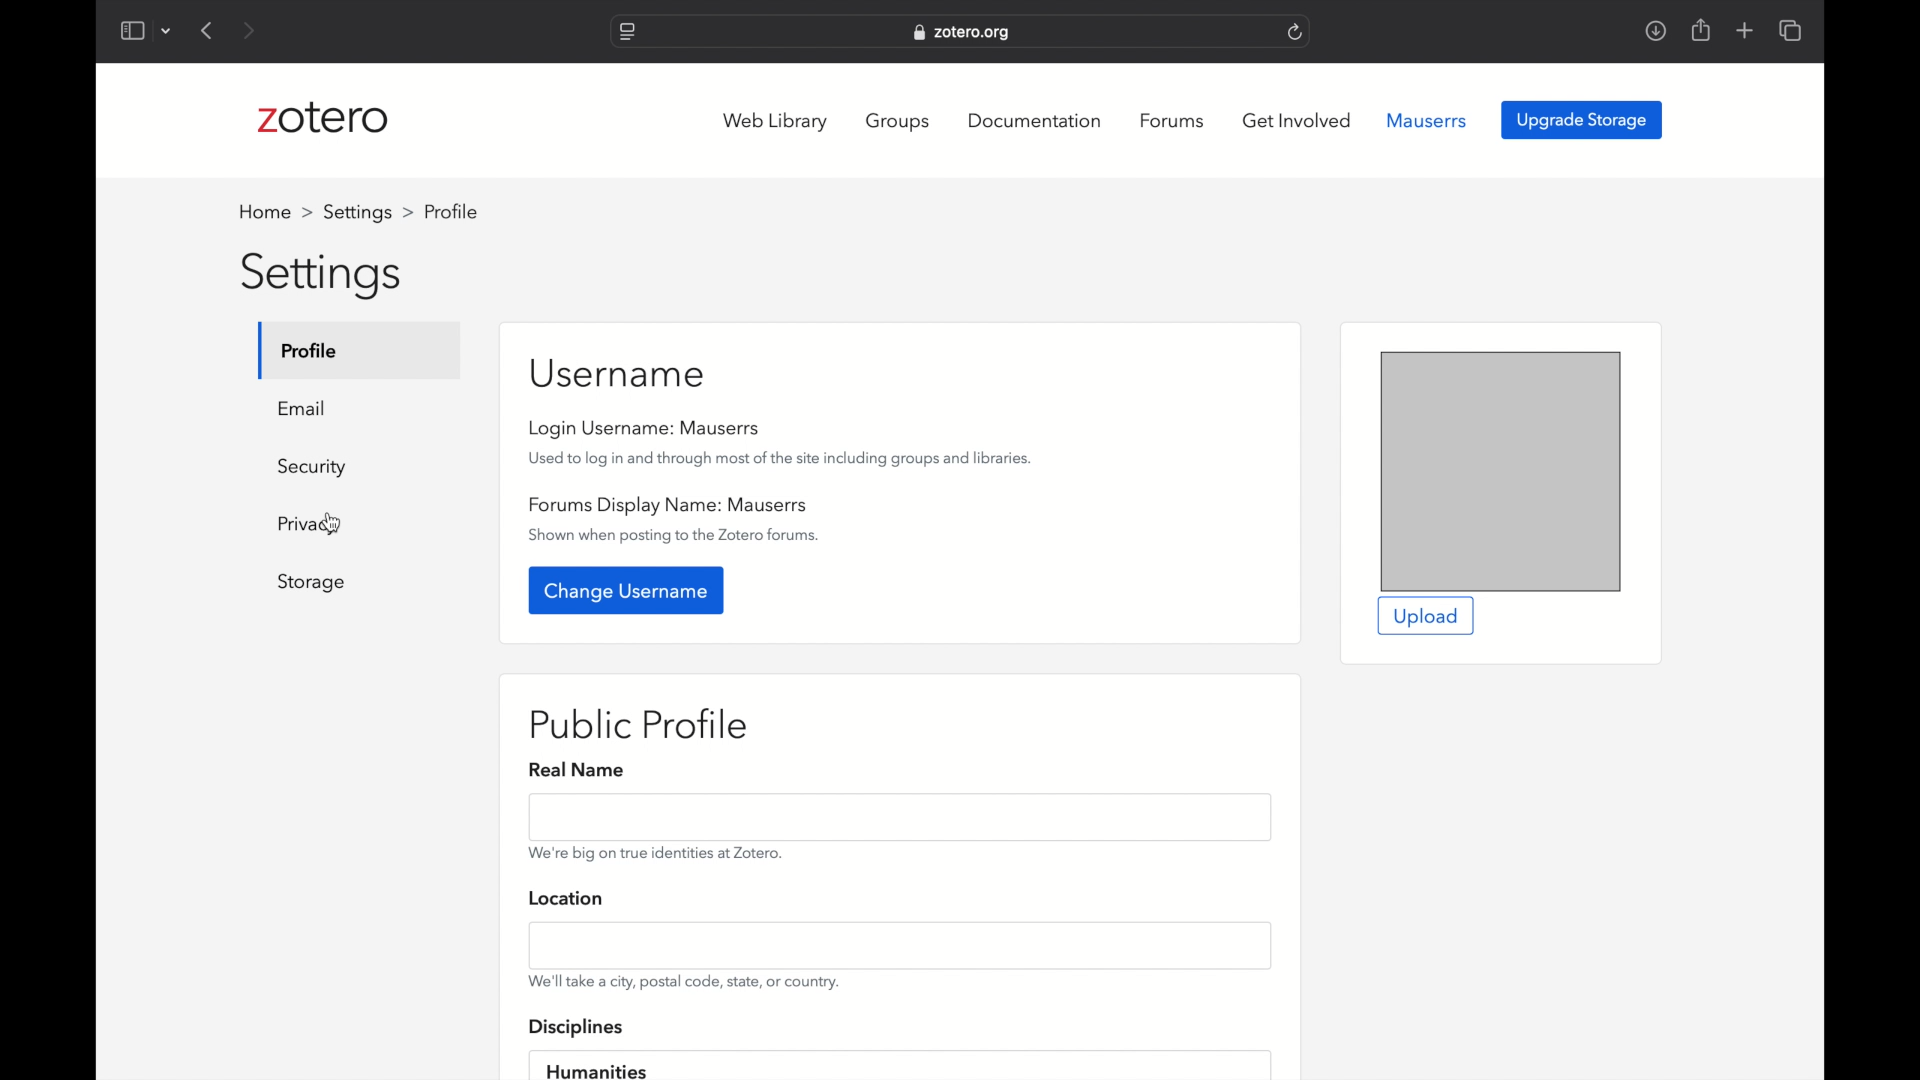  What do you see at coordinates (311, 350) in the screenshot?
I see `profile` at bounding box center [311, 350].